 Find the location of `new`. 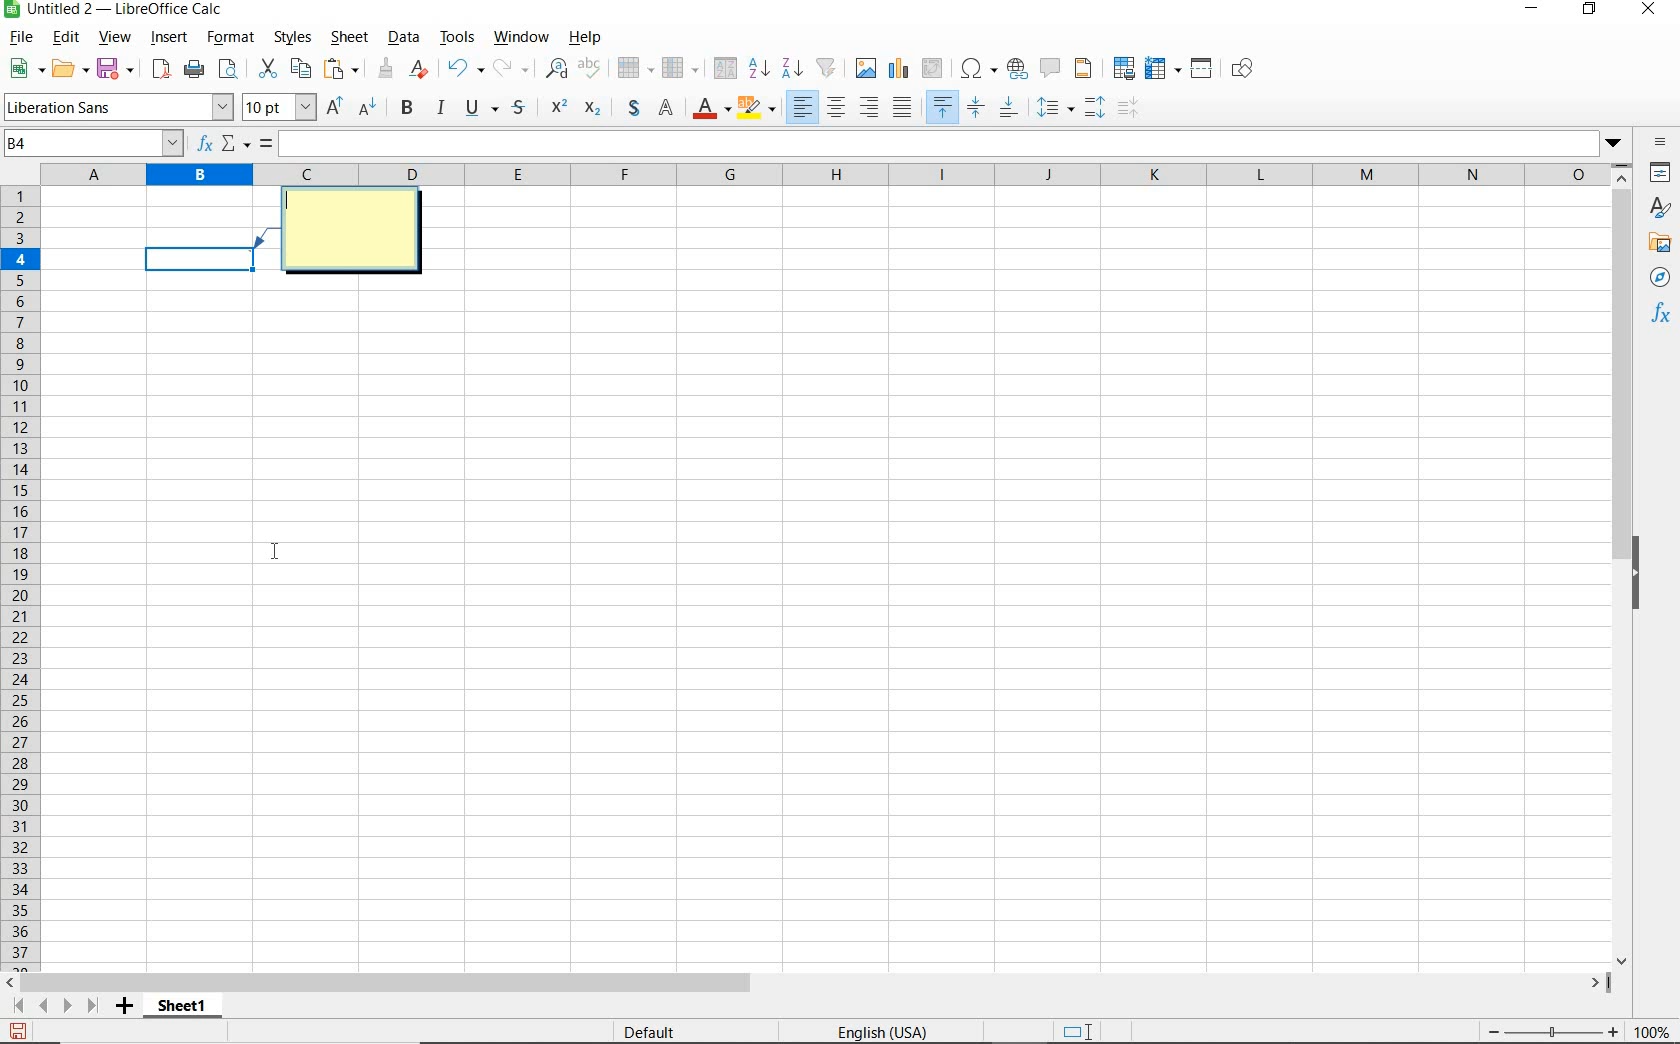

new is located at coordinates (26, 70).